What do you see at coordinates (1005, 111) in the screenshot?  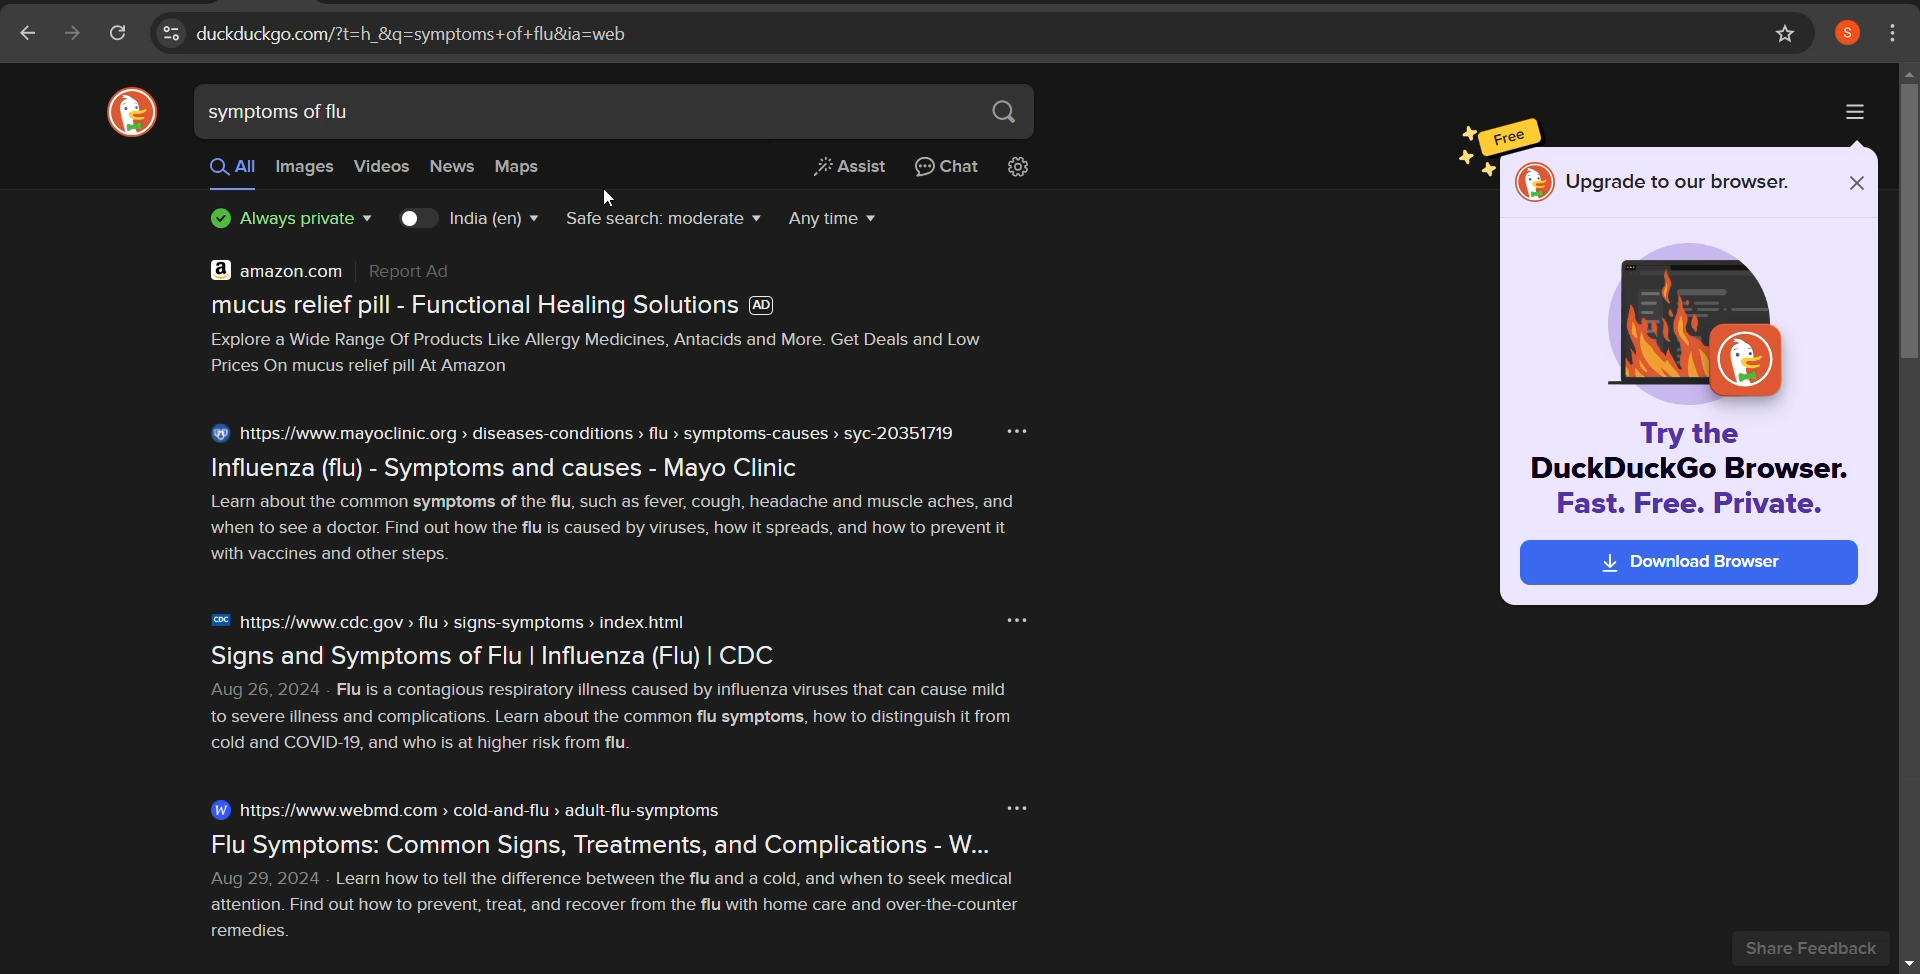 I see `search button` at bounding box center [1005, 111].